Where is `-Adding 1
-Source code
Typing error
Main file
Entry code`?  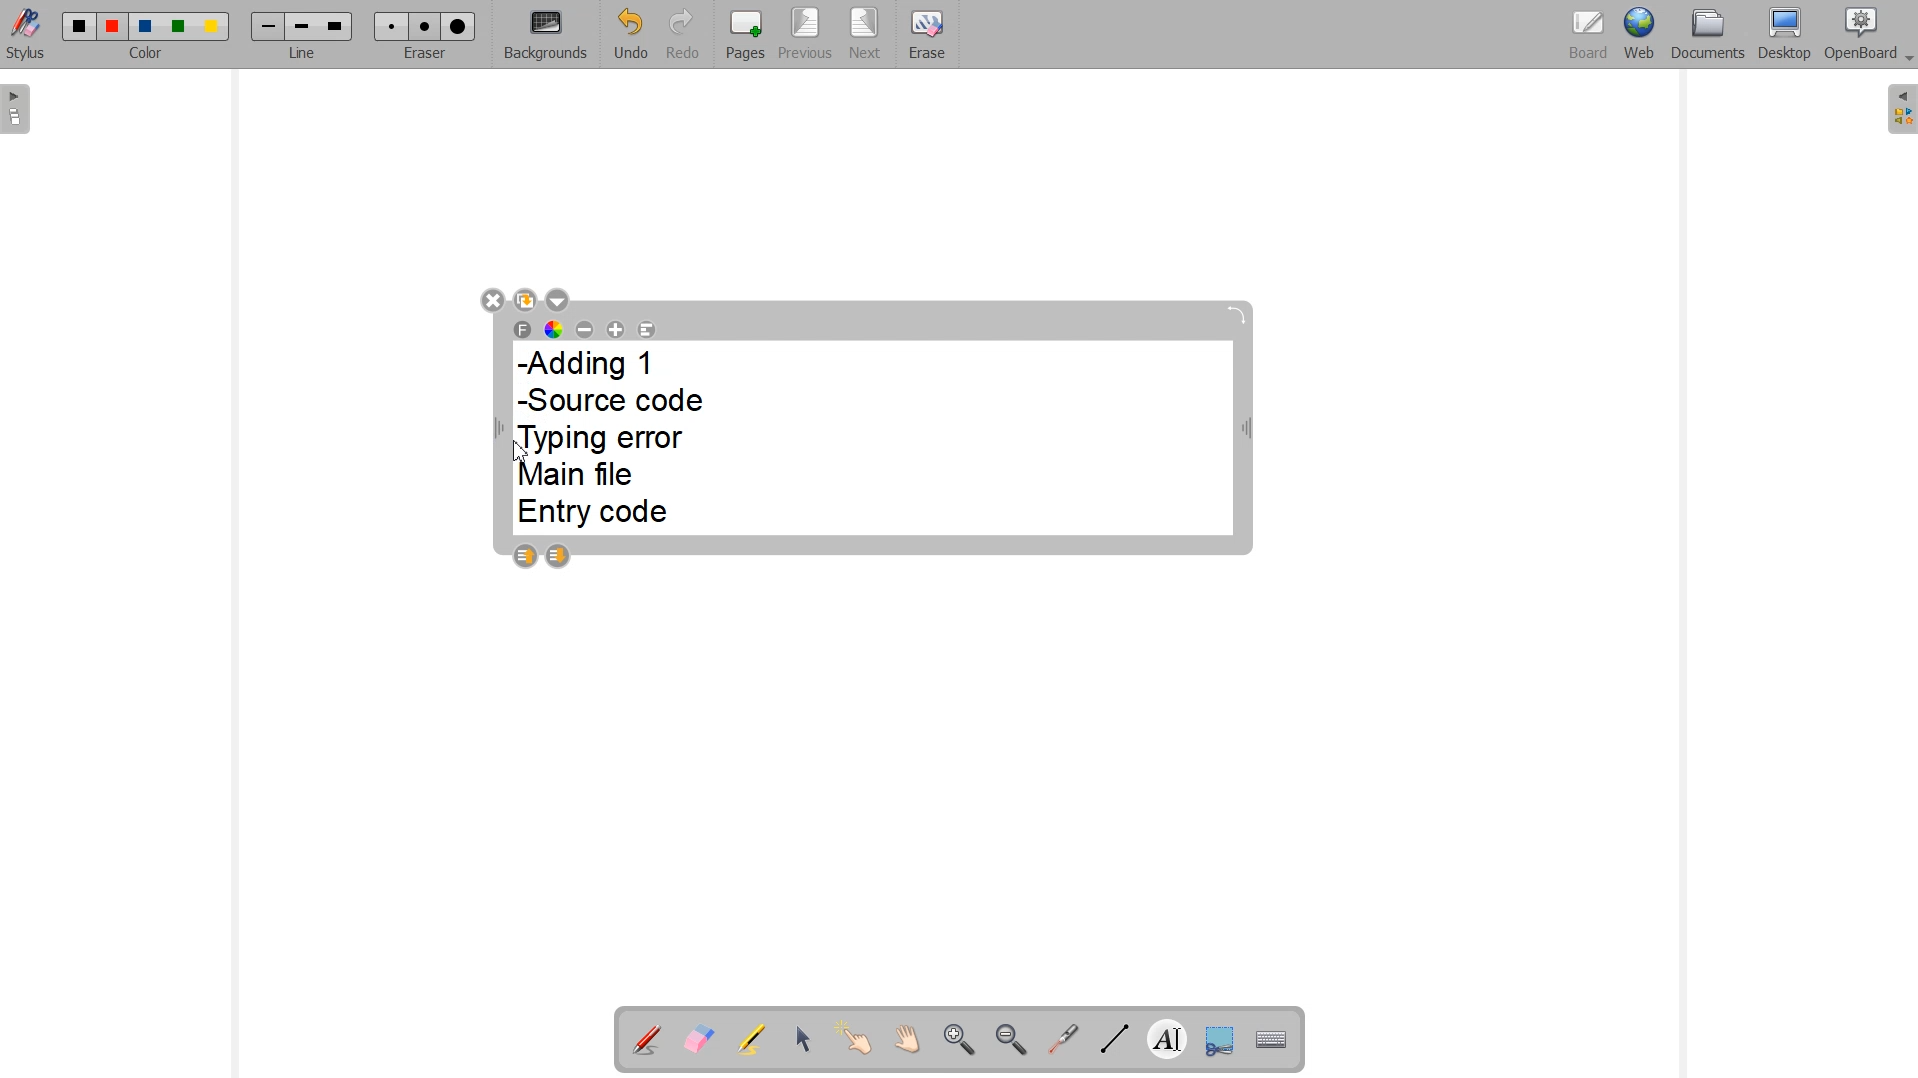 -Adding 1
-Source code
Typing error
Main file
Entry code is located at coordinates (617, 440).